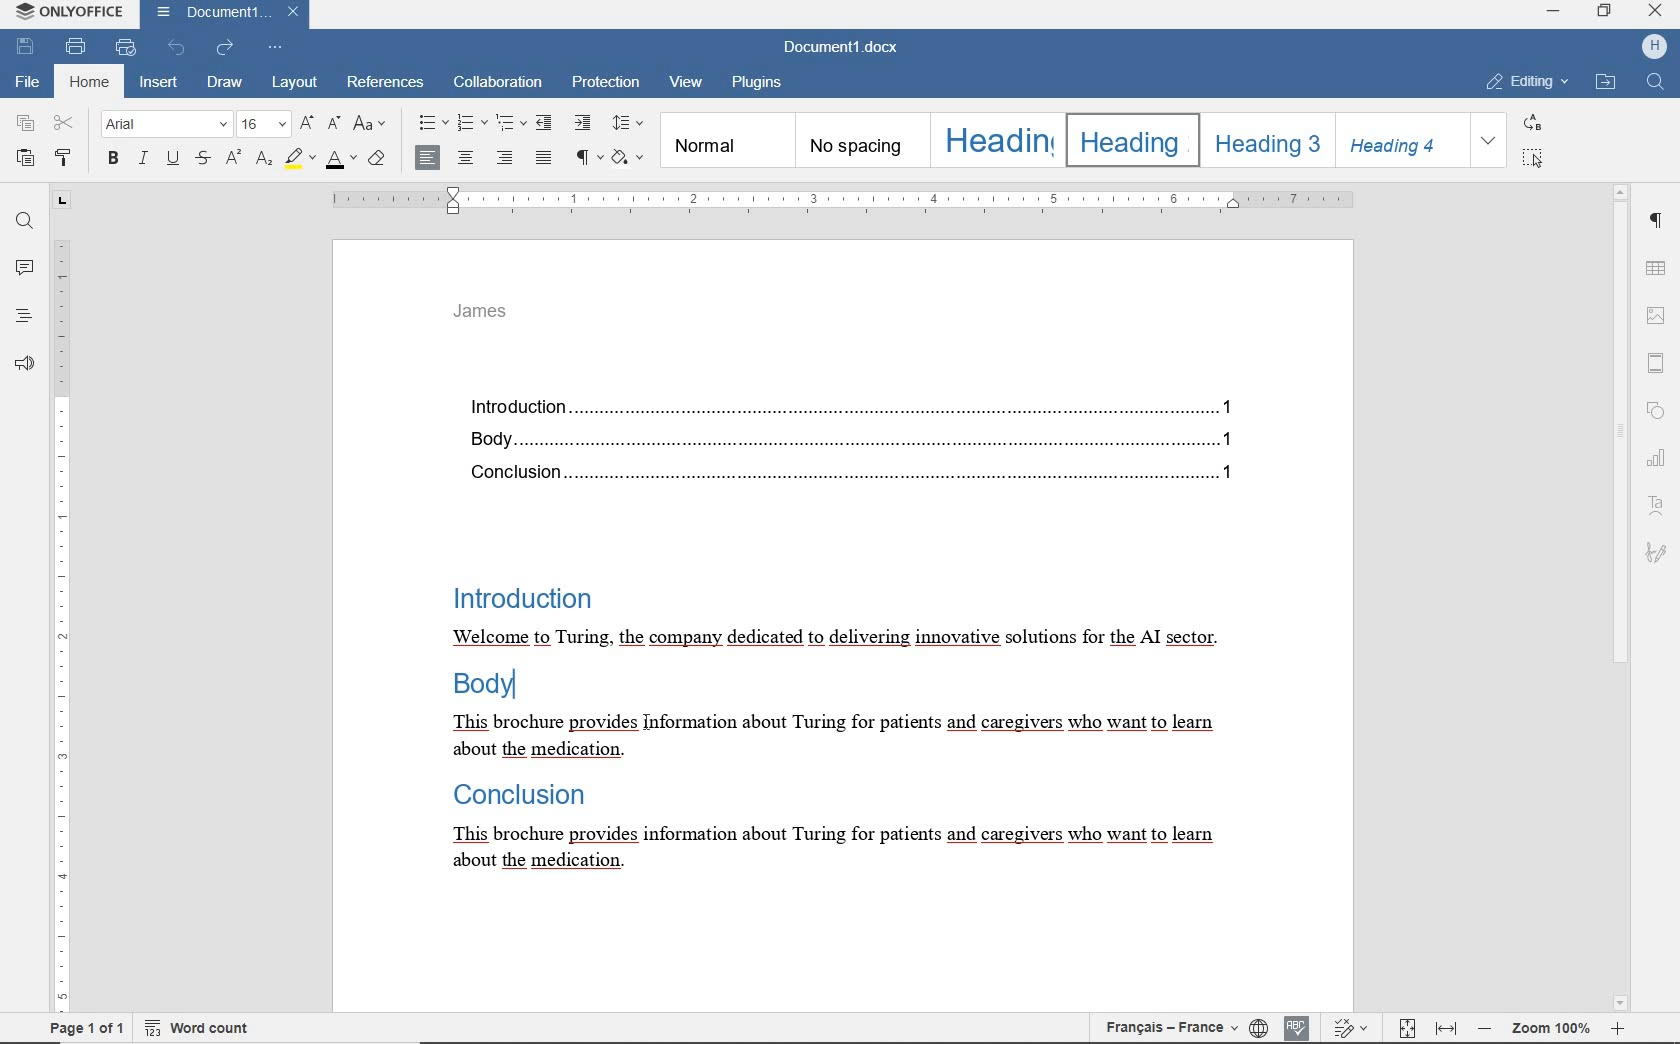  What do you see at coordinates (1648, 81) in the screenshot?
I see `FIND` at bounding box center [1648, 81].